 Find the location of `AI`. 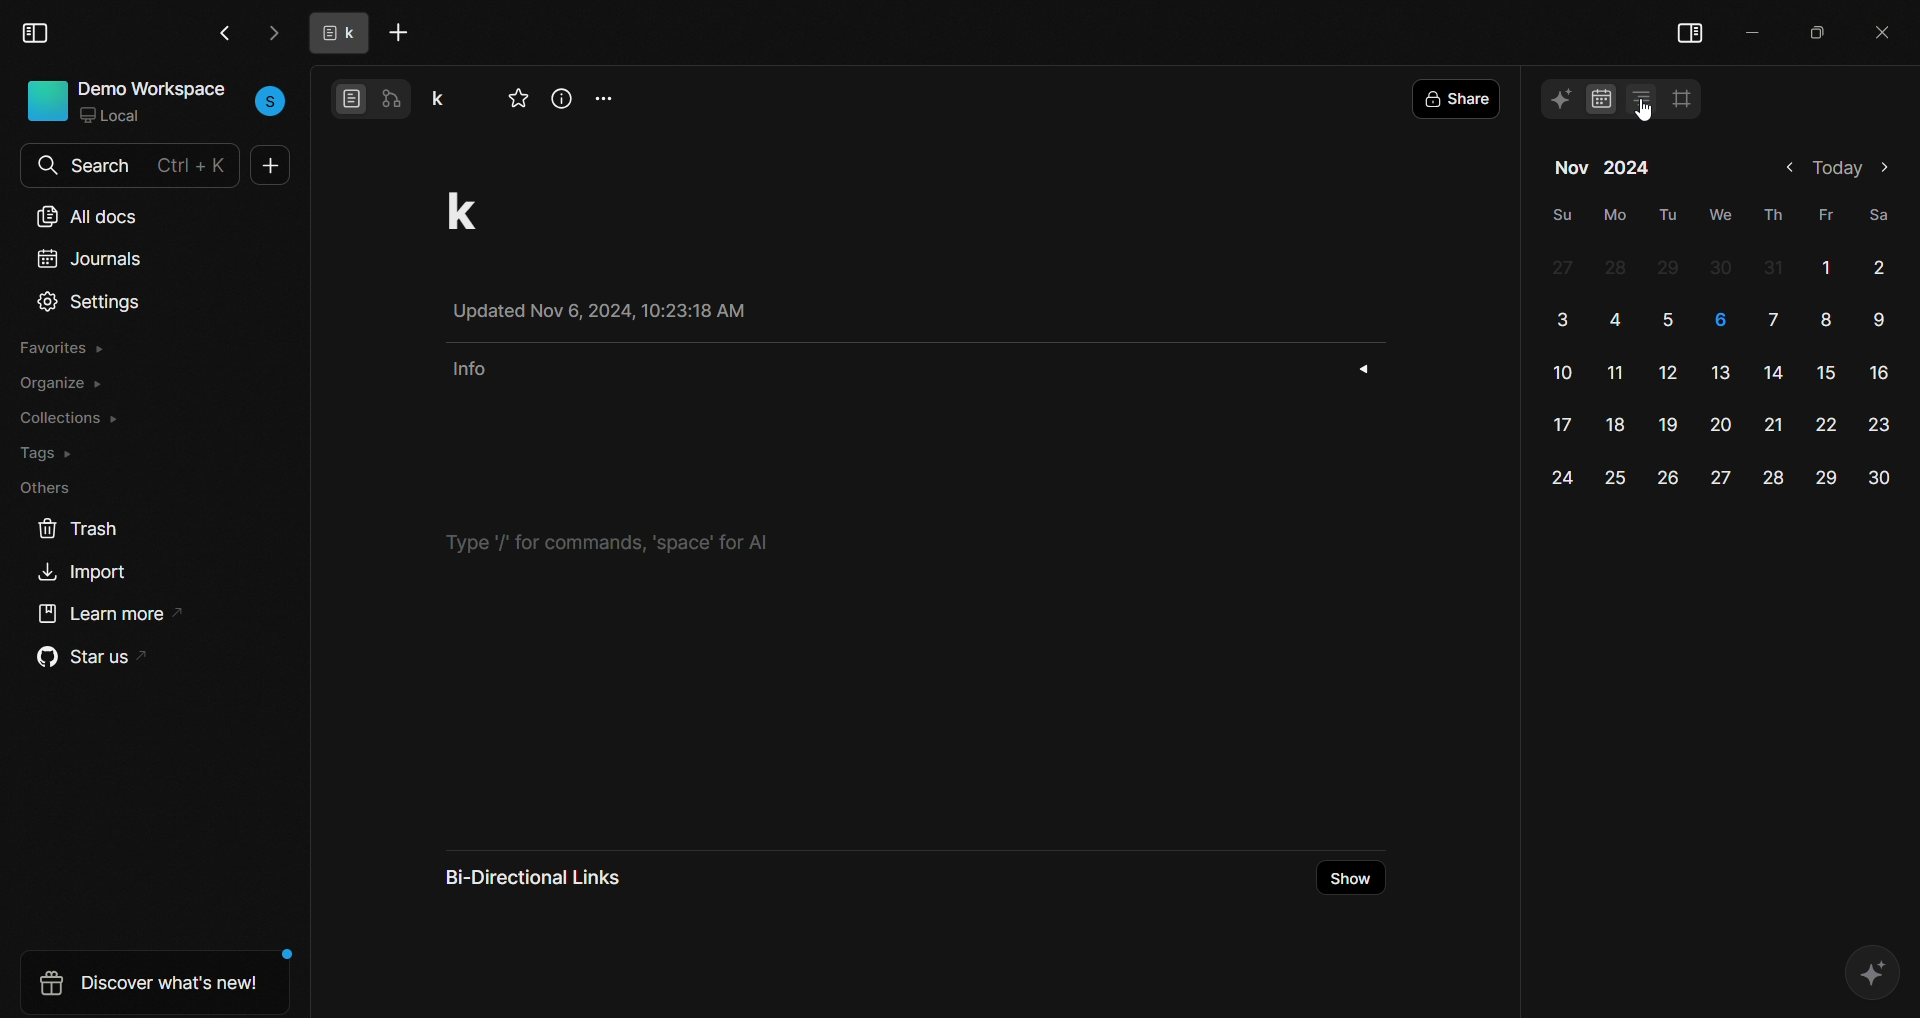

AI is located at coordinates (1873, 969).